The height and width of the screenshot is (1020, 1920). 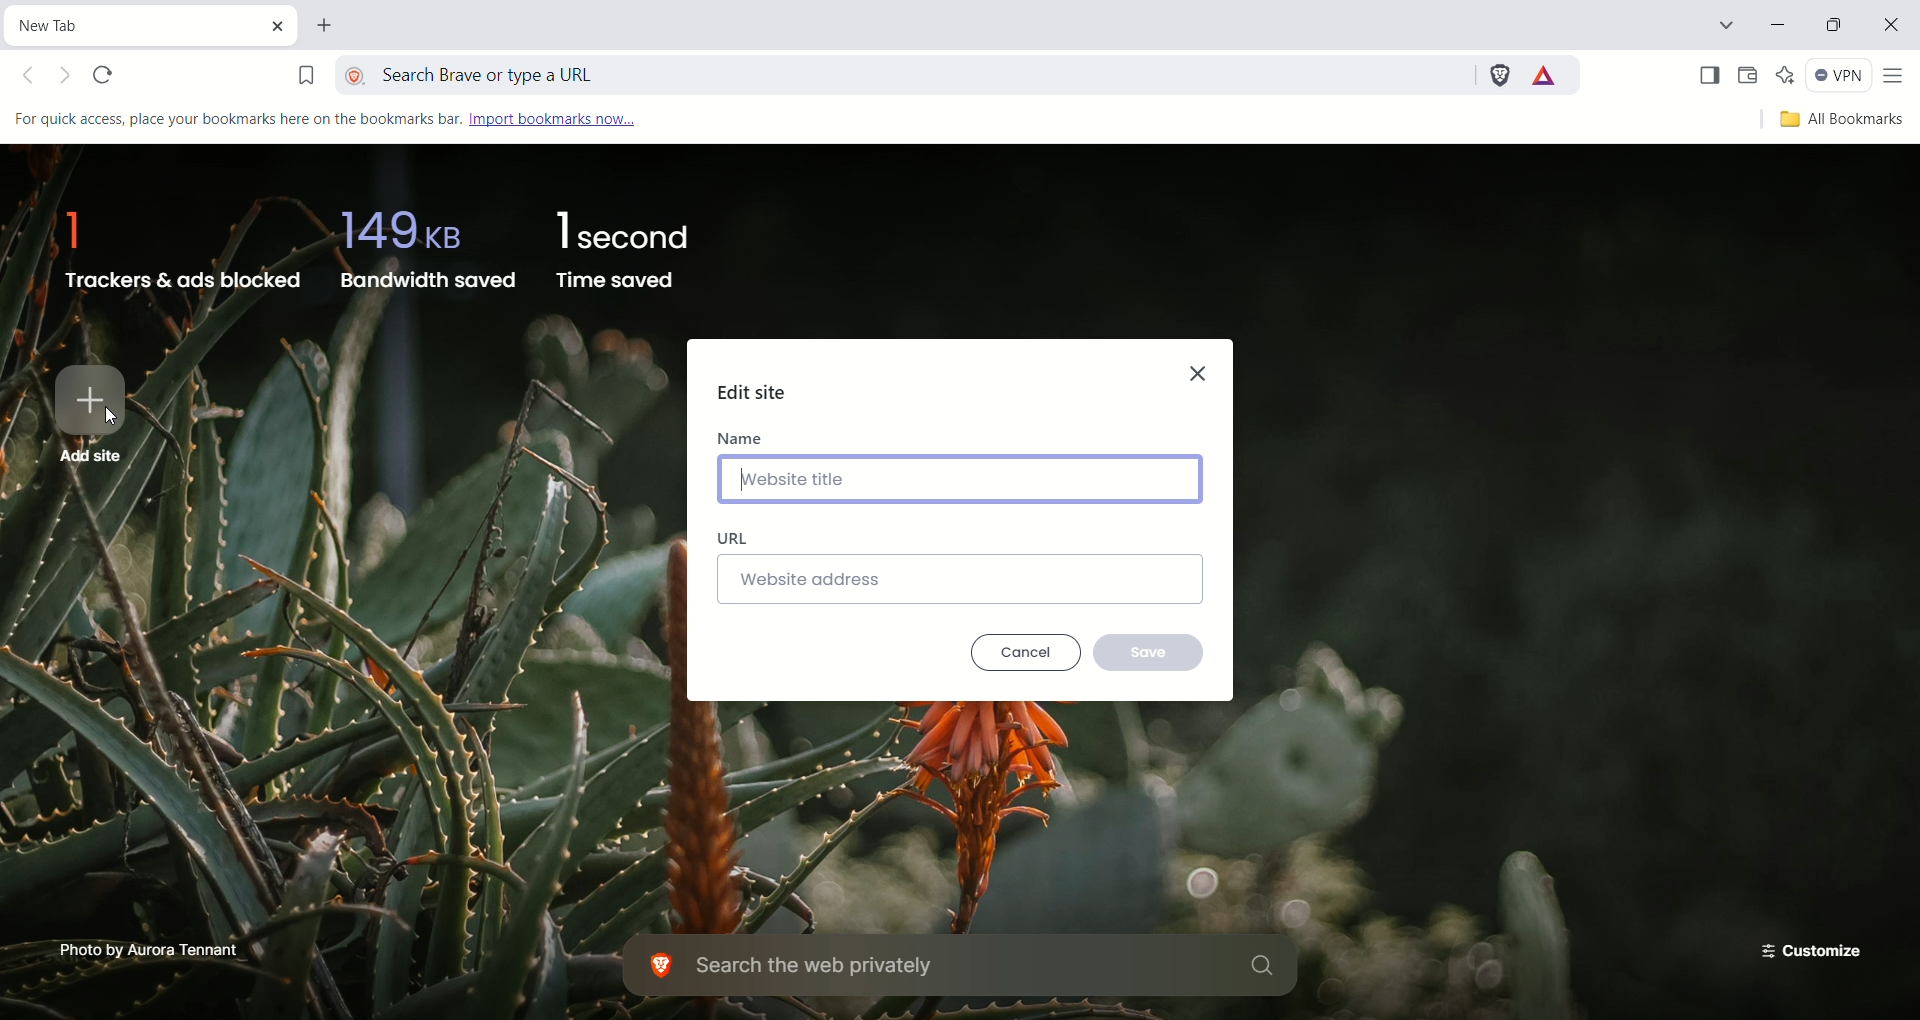 I want to click on search the web privately, so click(x=965, y=967).